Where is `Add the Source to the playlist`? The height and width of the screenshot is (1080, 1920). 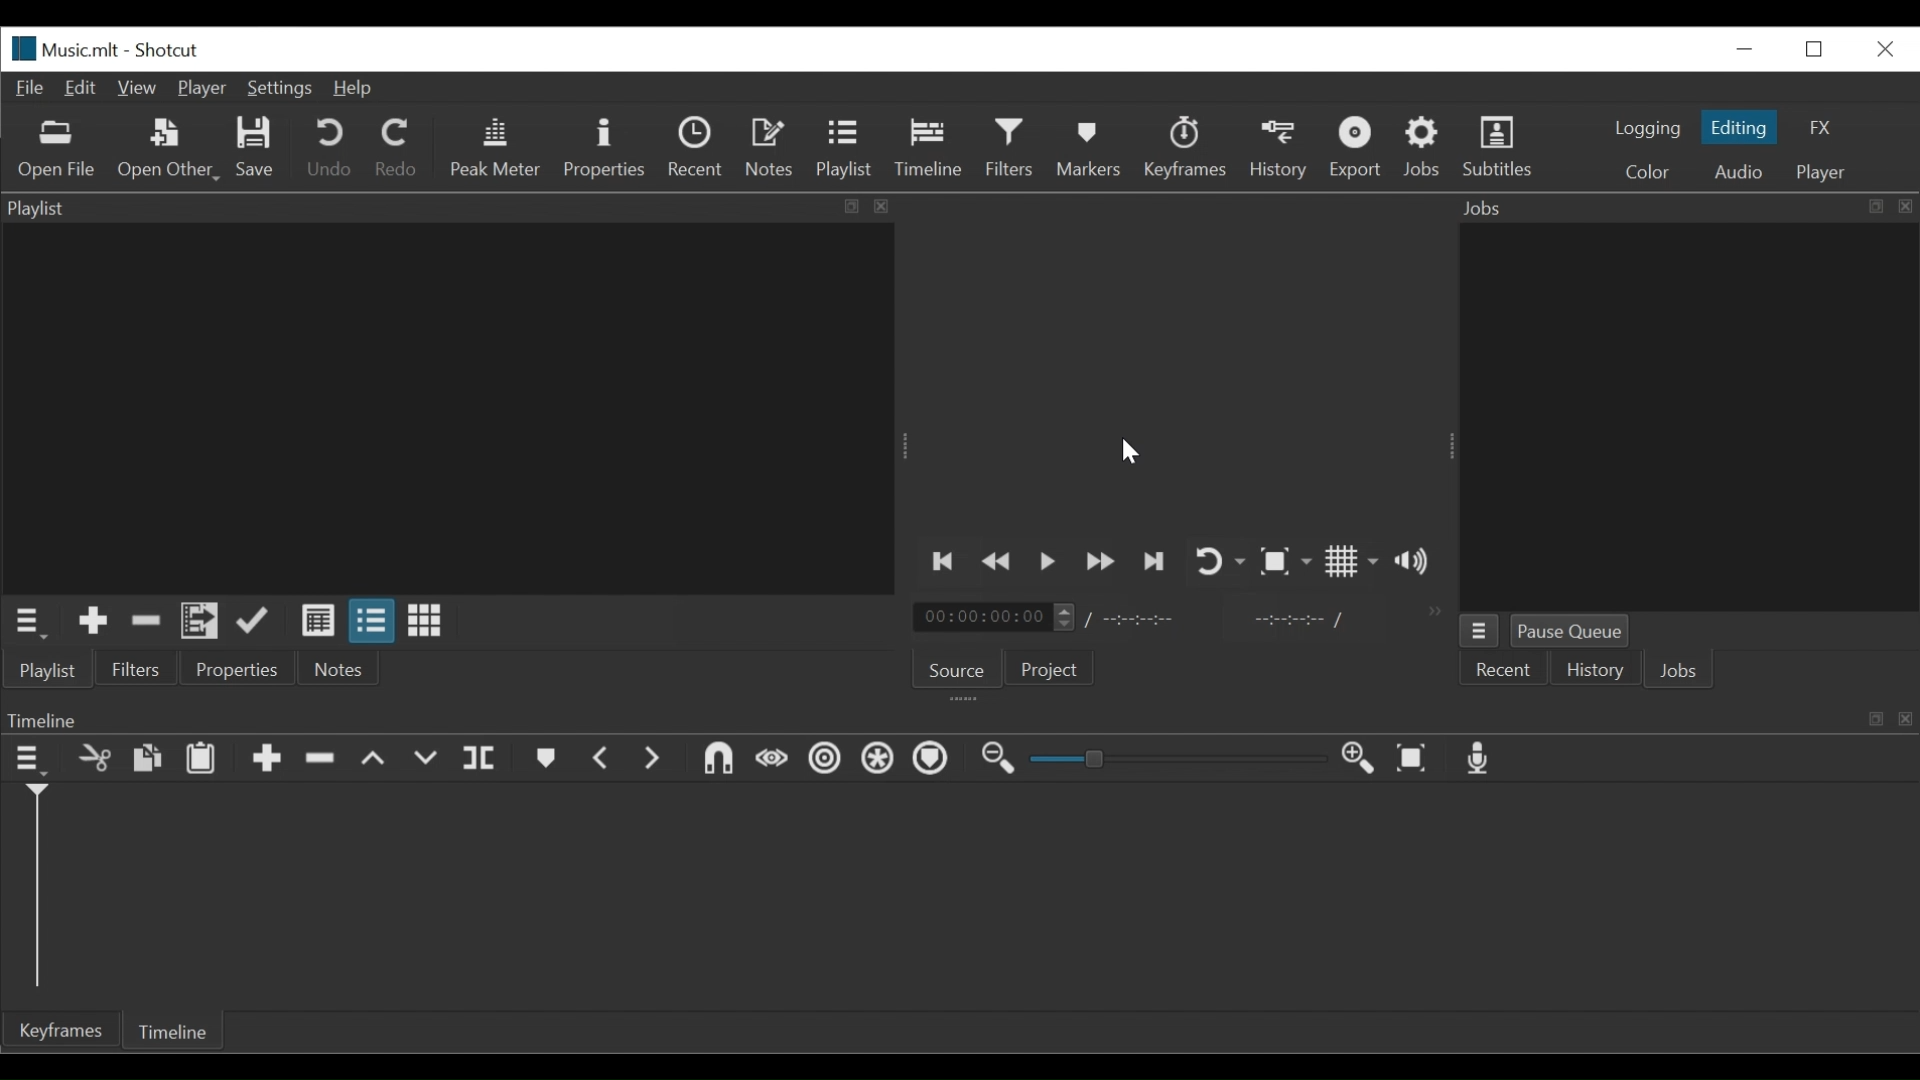
Add the Source to the playlist is located at coordinates (94, 621).